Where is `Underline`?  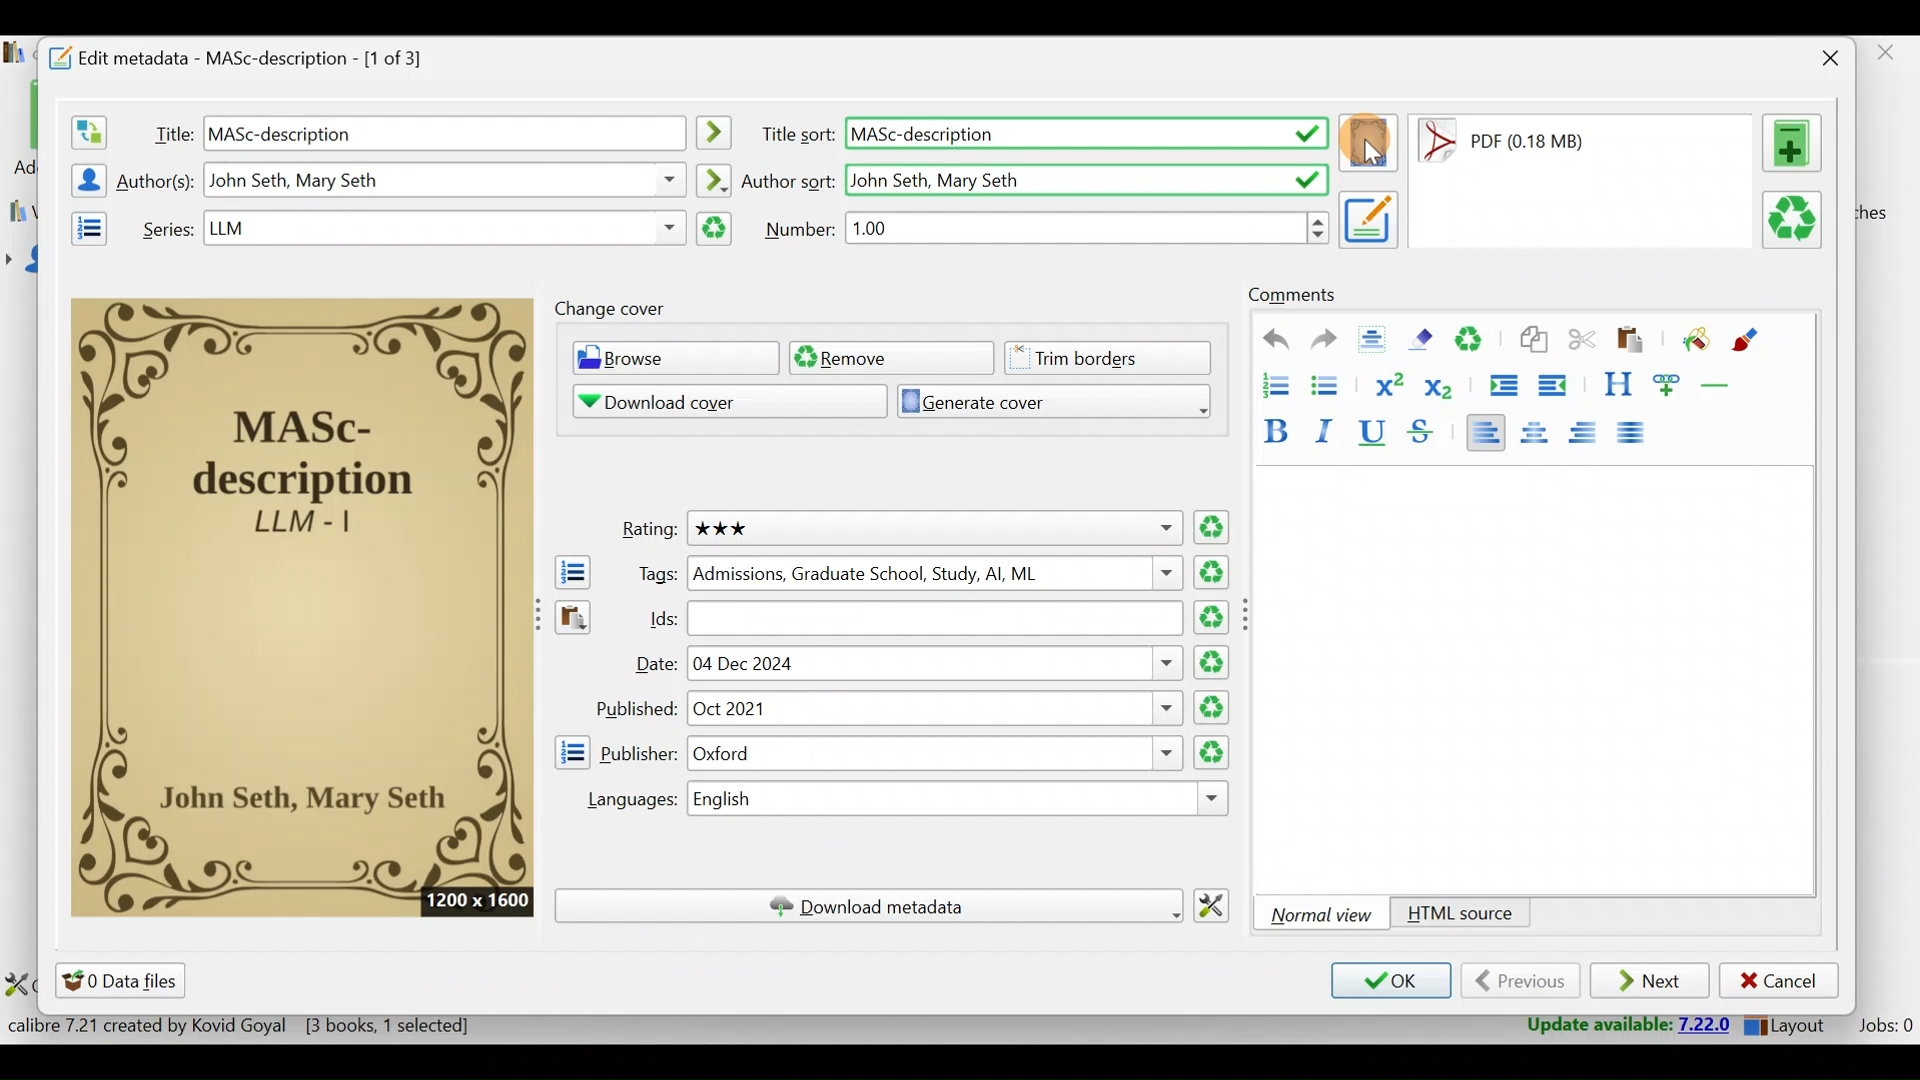
Underline is located at coordinates (1378, 434).